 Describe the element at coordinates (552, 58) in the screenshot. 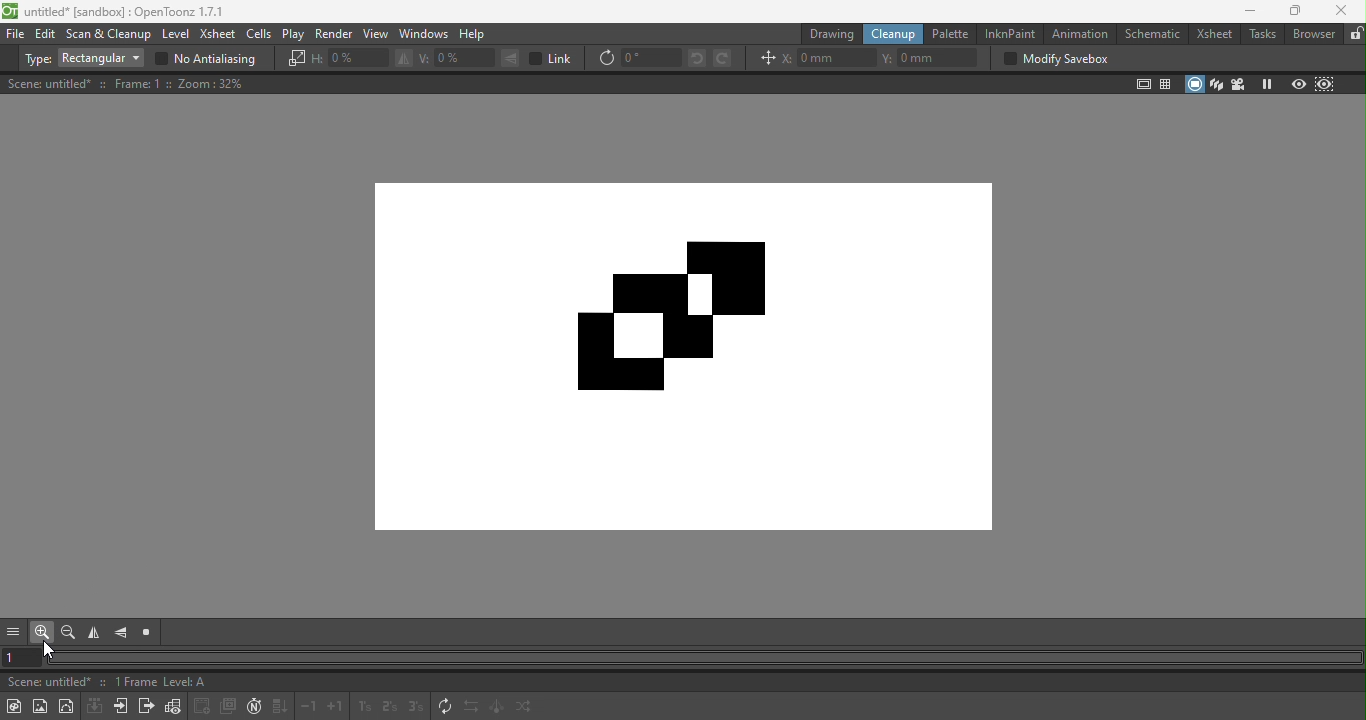

I see `Link` at that location.